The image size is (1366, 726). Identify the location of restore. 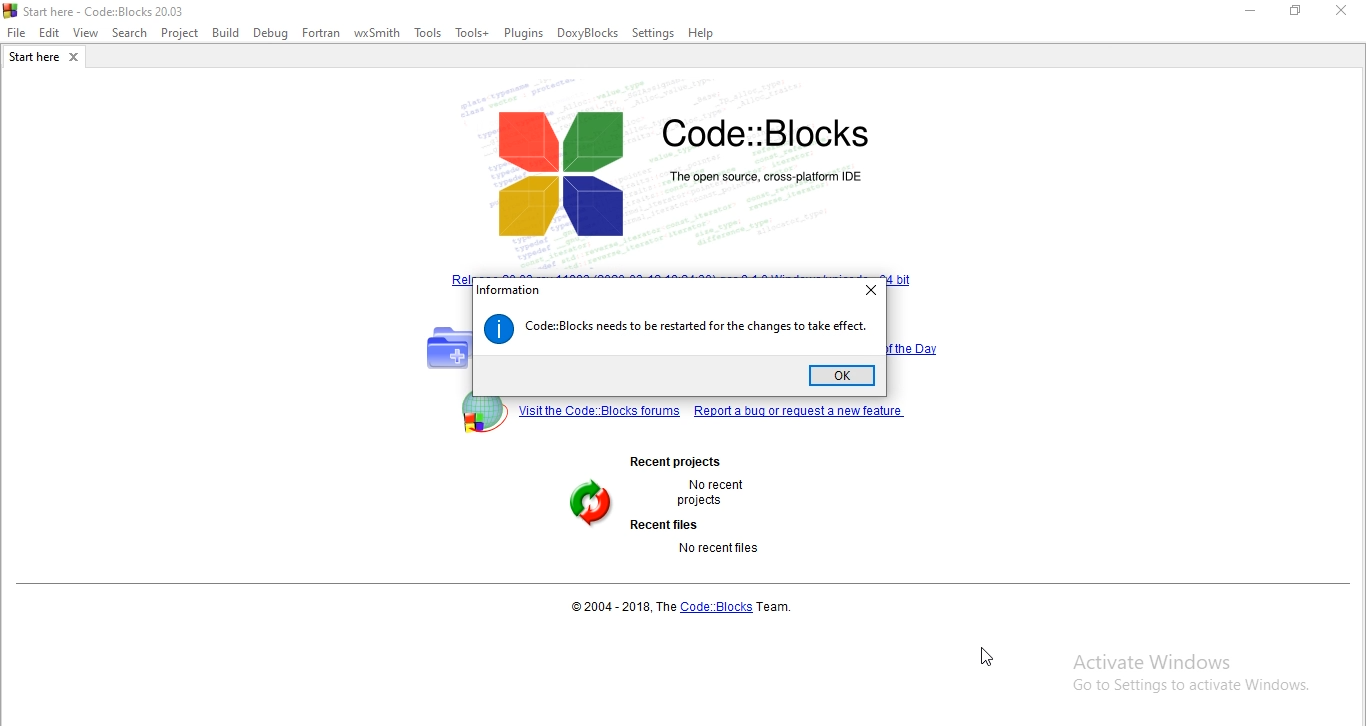
(1301, 13).